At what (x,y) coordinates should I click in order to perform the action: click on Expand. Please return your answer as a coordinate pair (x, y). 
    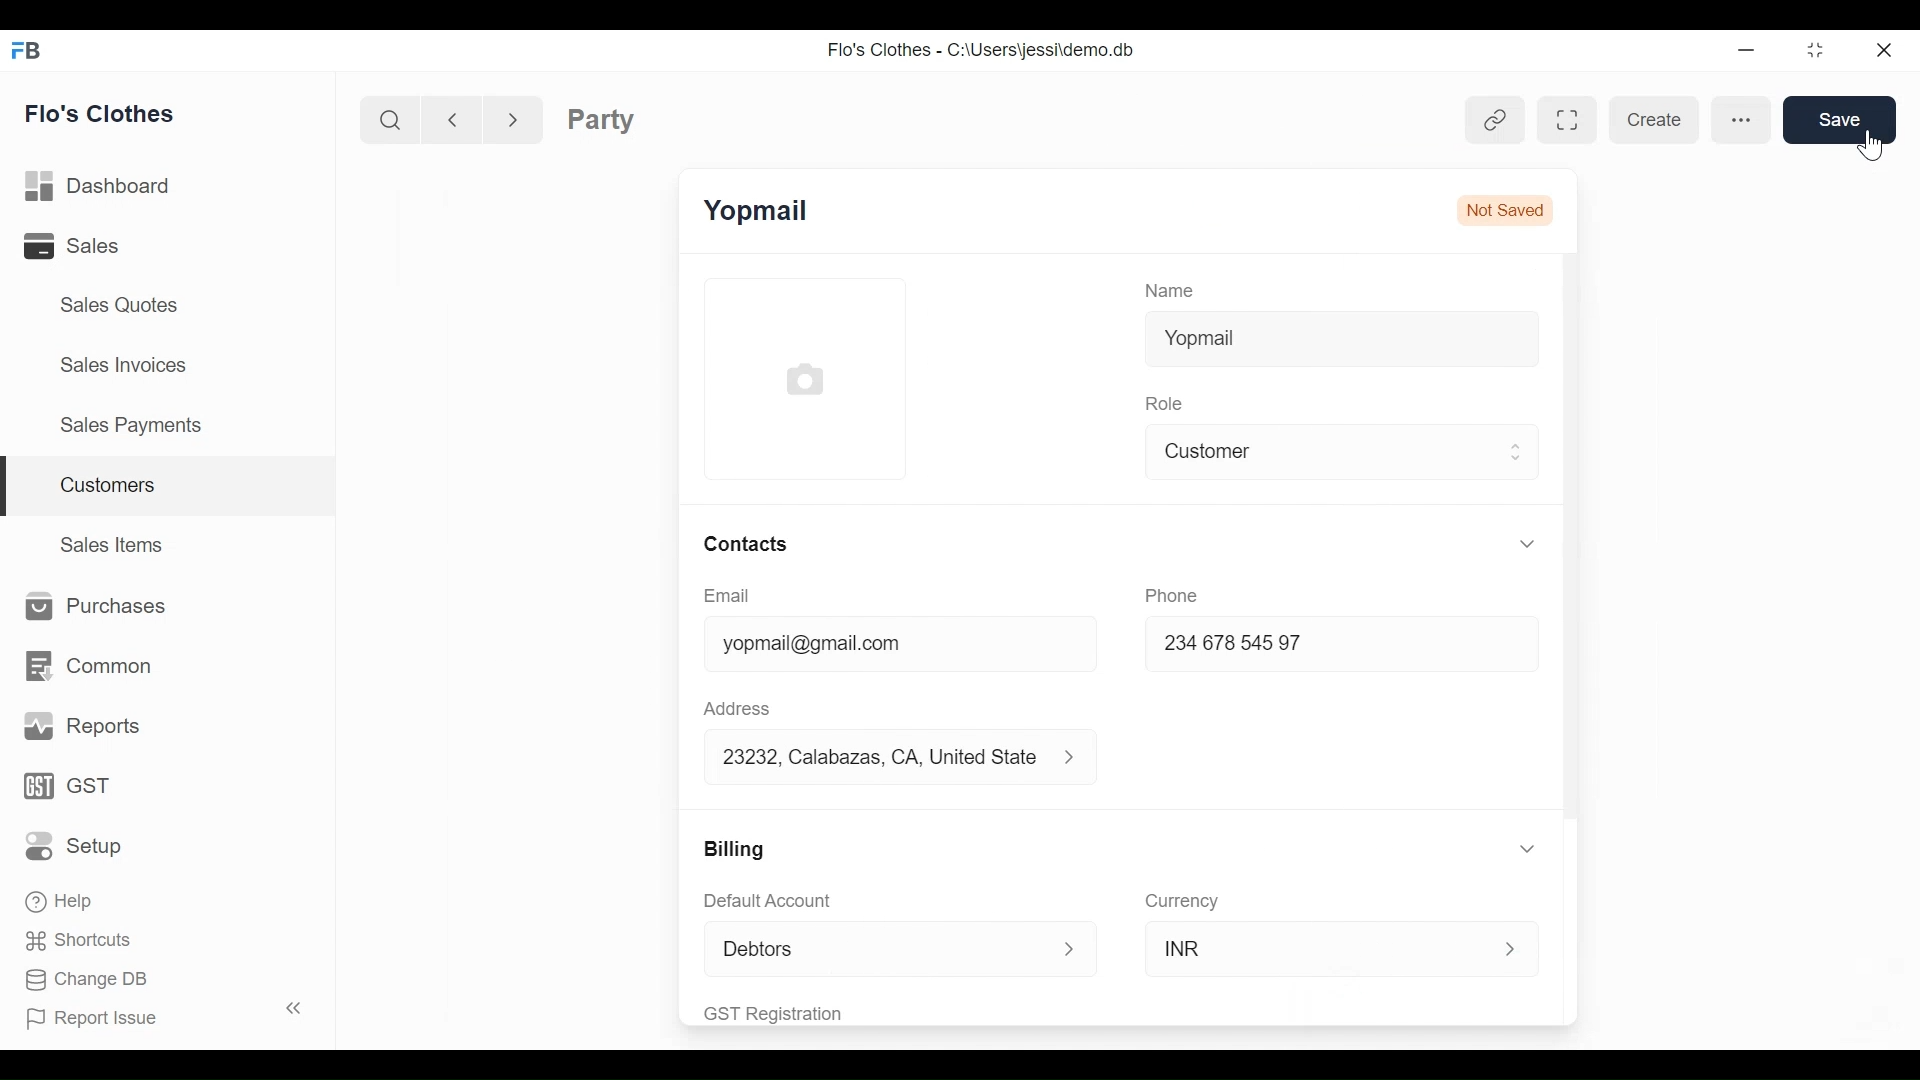
    Looking at the image, I should click on (1528, 849).